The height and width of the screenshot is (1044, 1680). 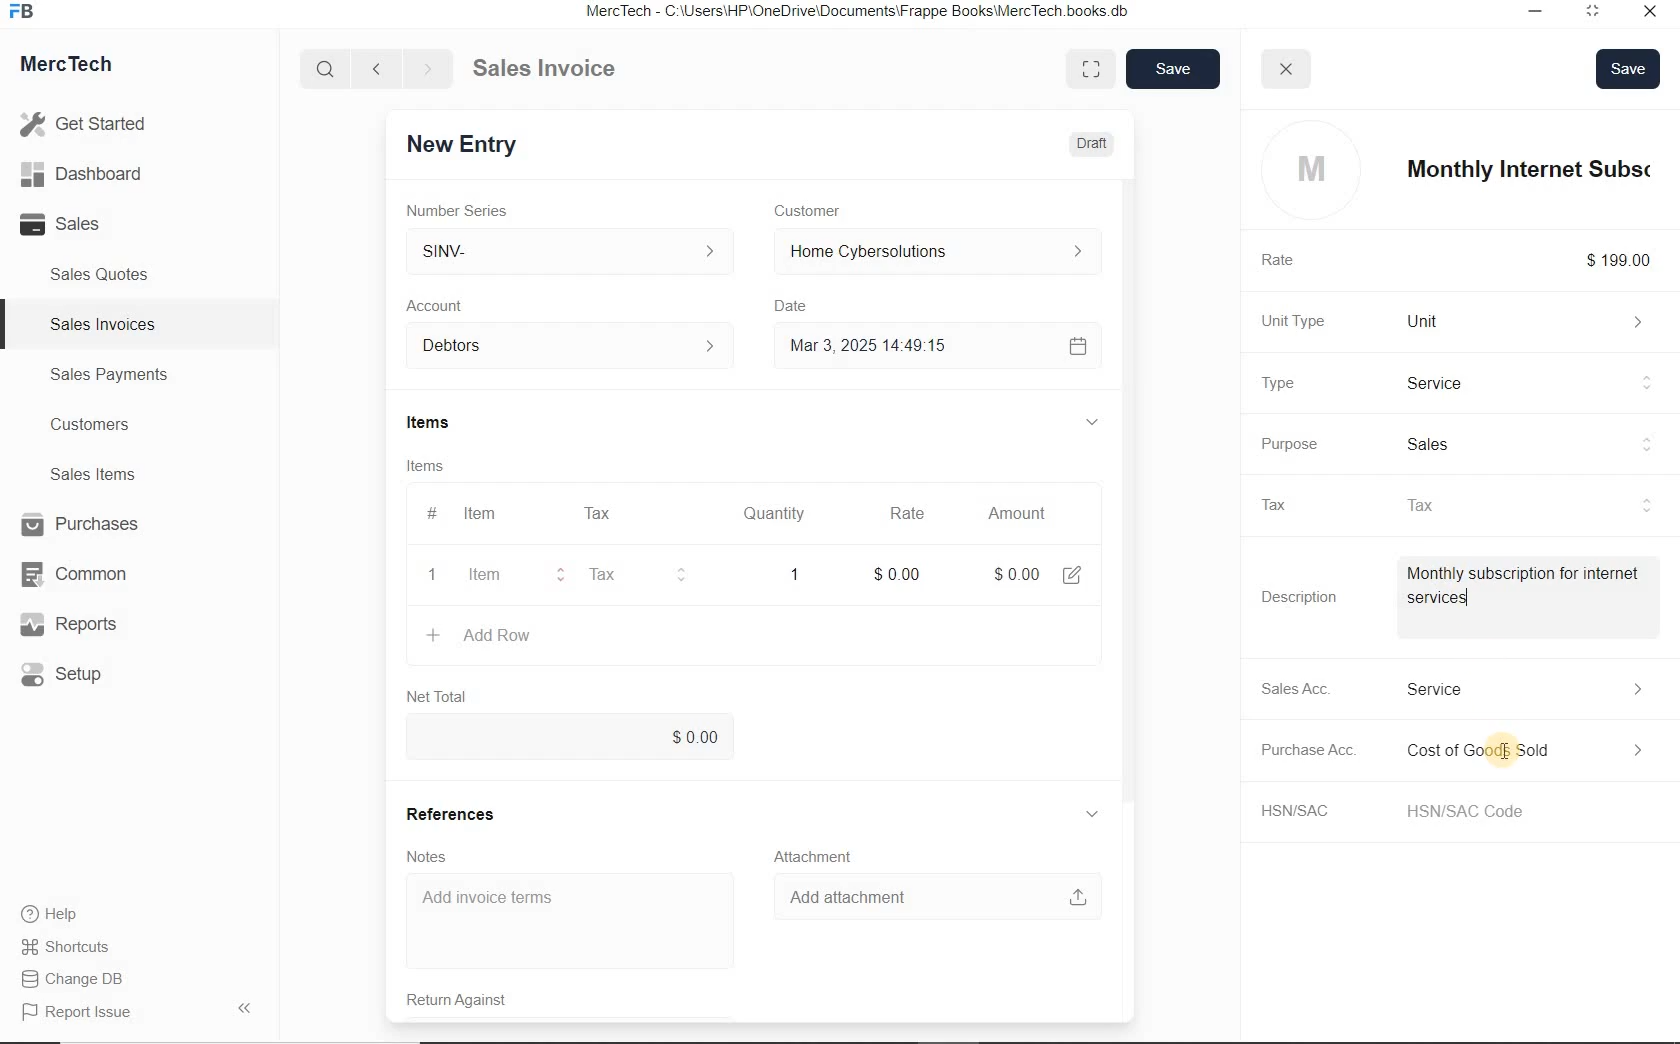 What do you see at coordinates (811, 854) in the screenshot?
I see `Attachment` at bounding box center [811, 854].